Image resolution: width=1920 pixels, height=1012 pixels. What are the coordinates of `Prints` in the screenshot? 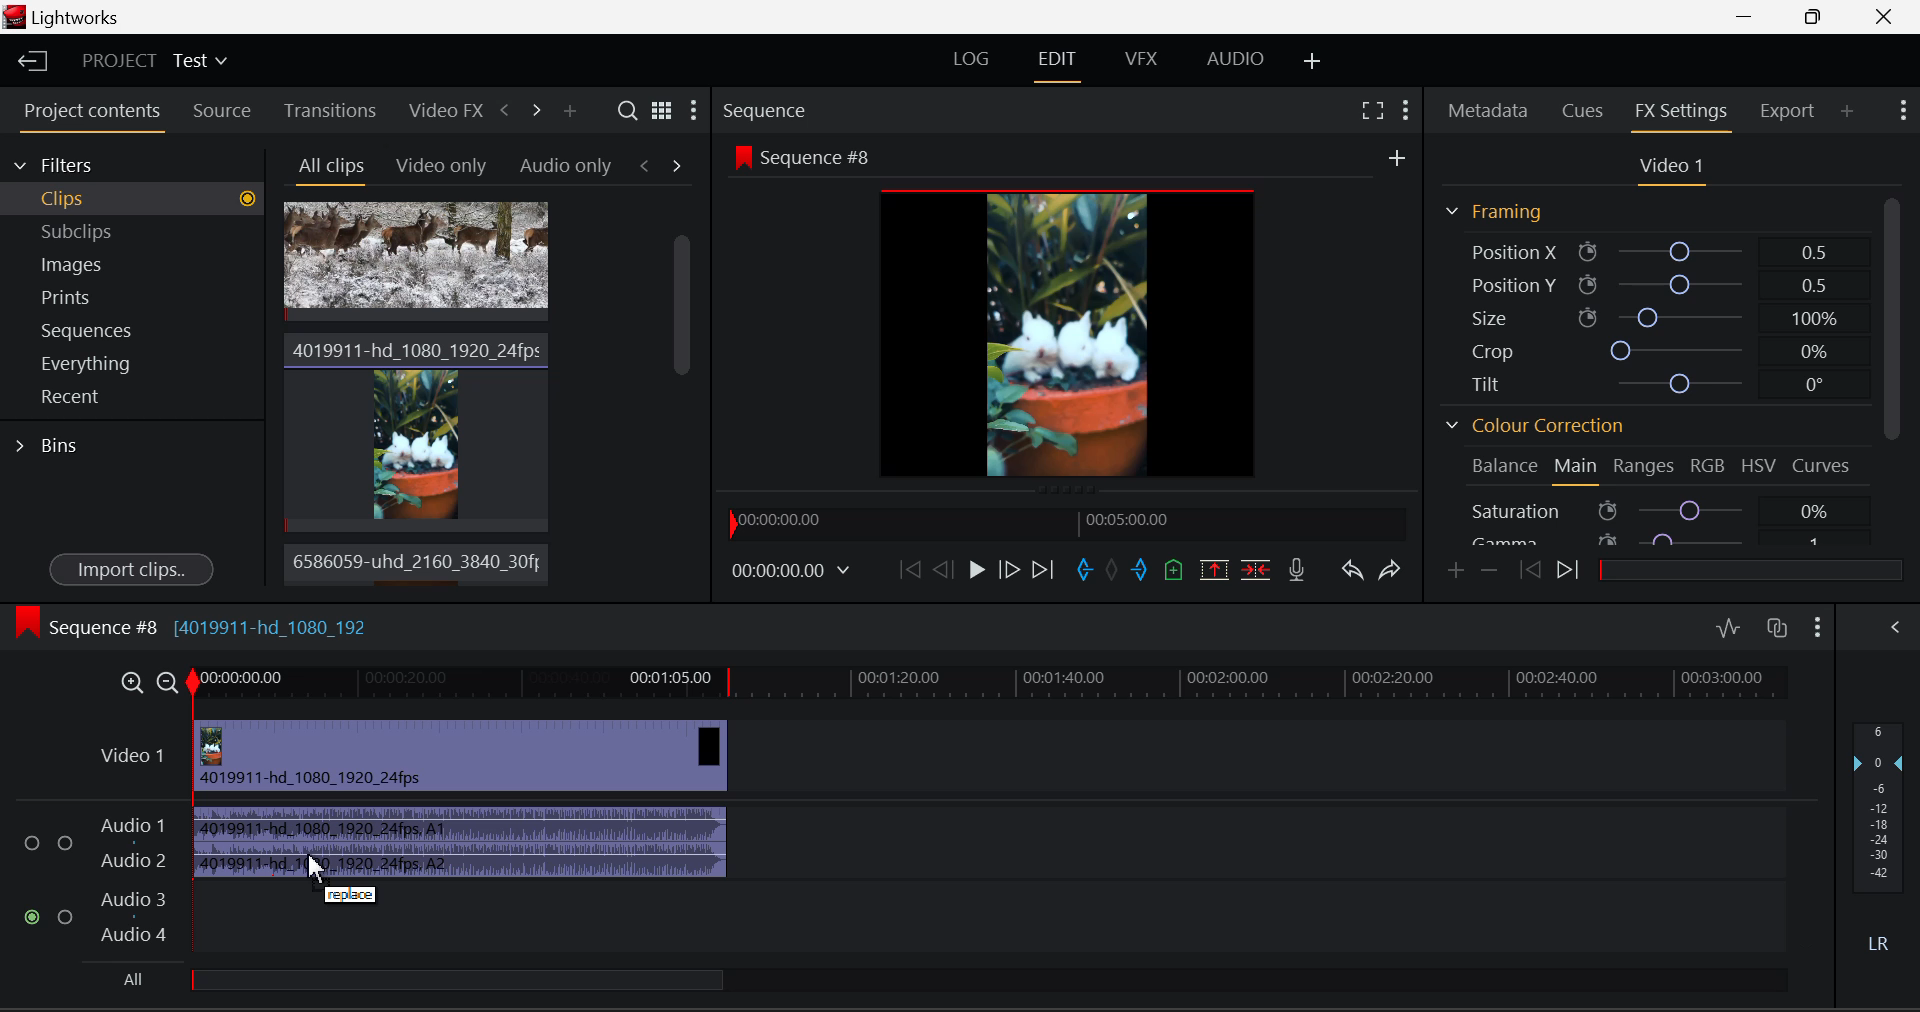 It's located at (133, 296).